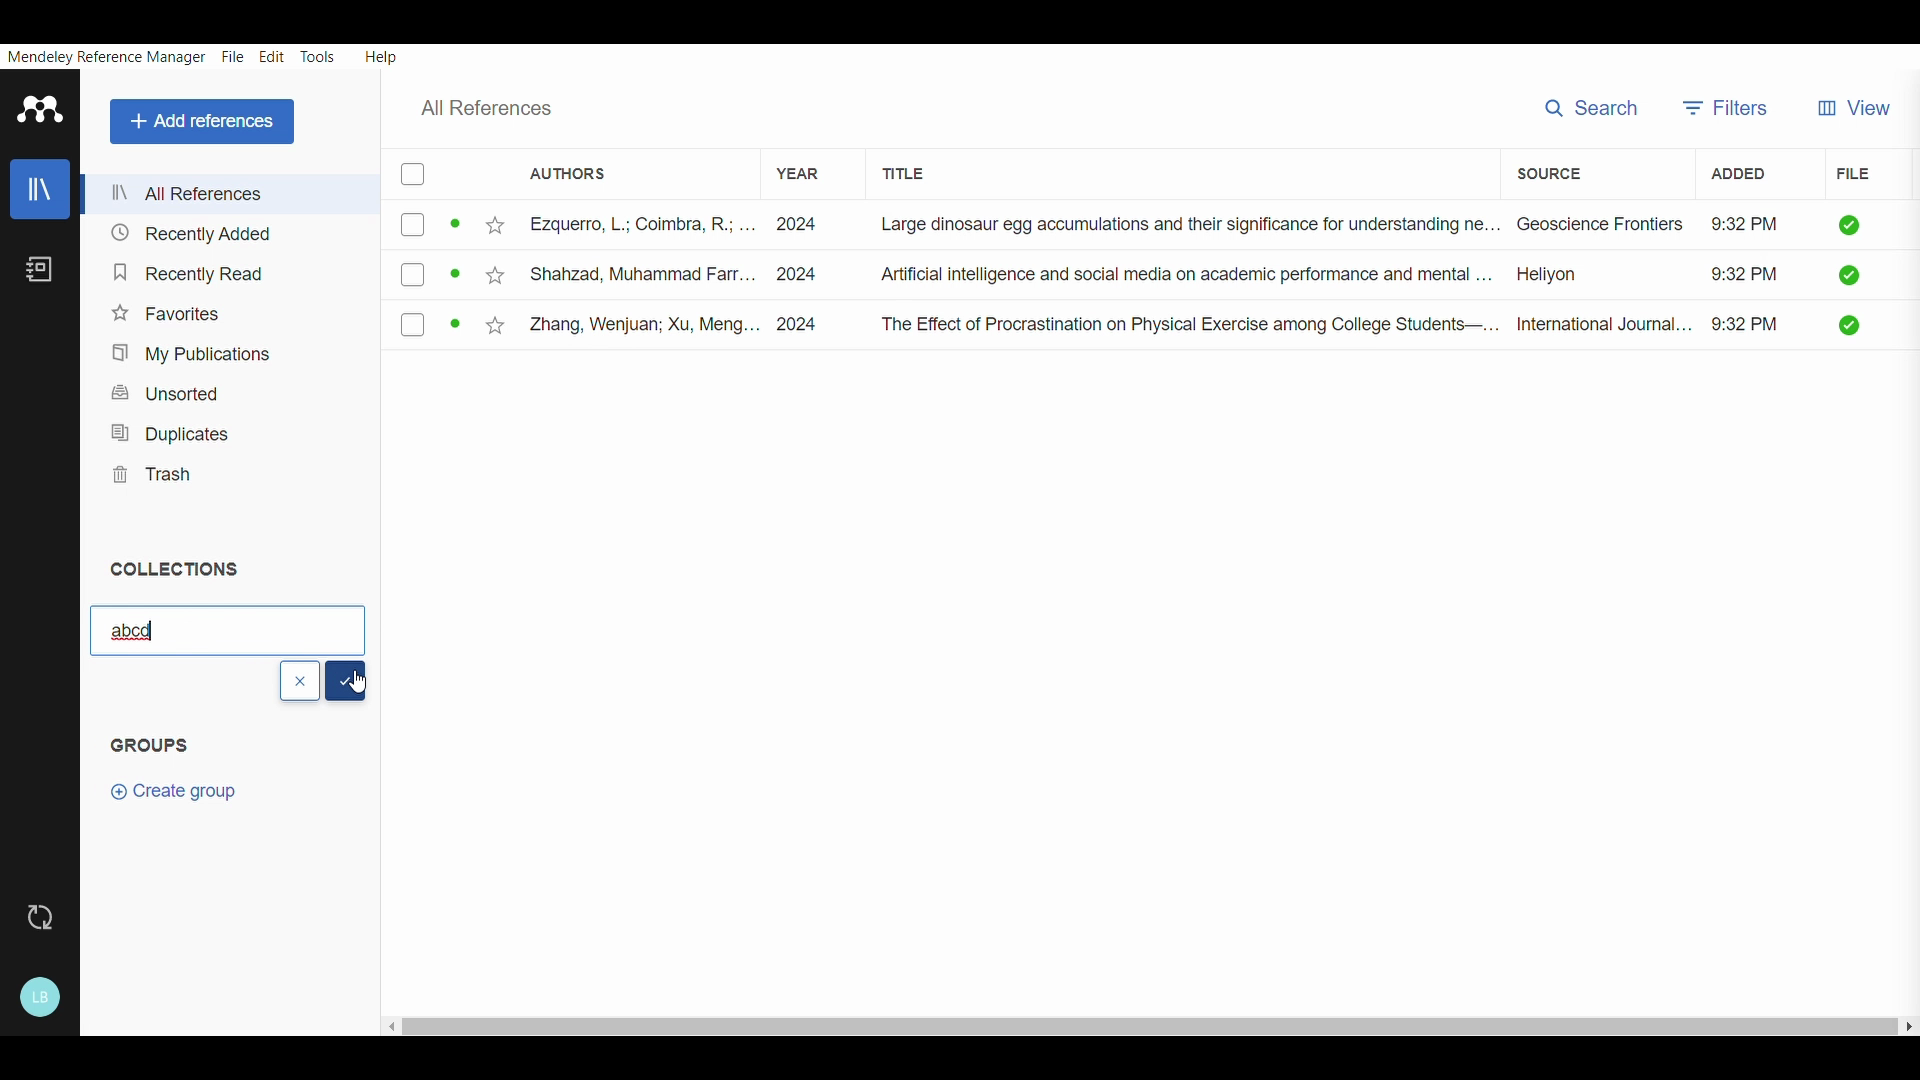 The image size is (1920, 1080). I want to click on The Effect of Procrastination on Physical Exercise among College Students—... International Journal... 9:32 PM [], so click(1372, 325).